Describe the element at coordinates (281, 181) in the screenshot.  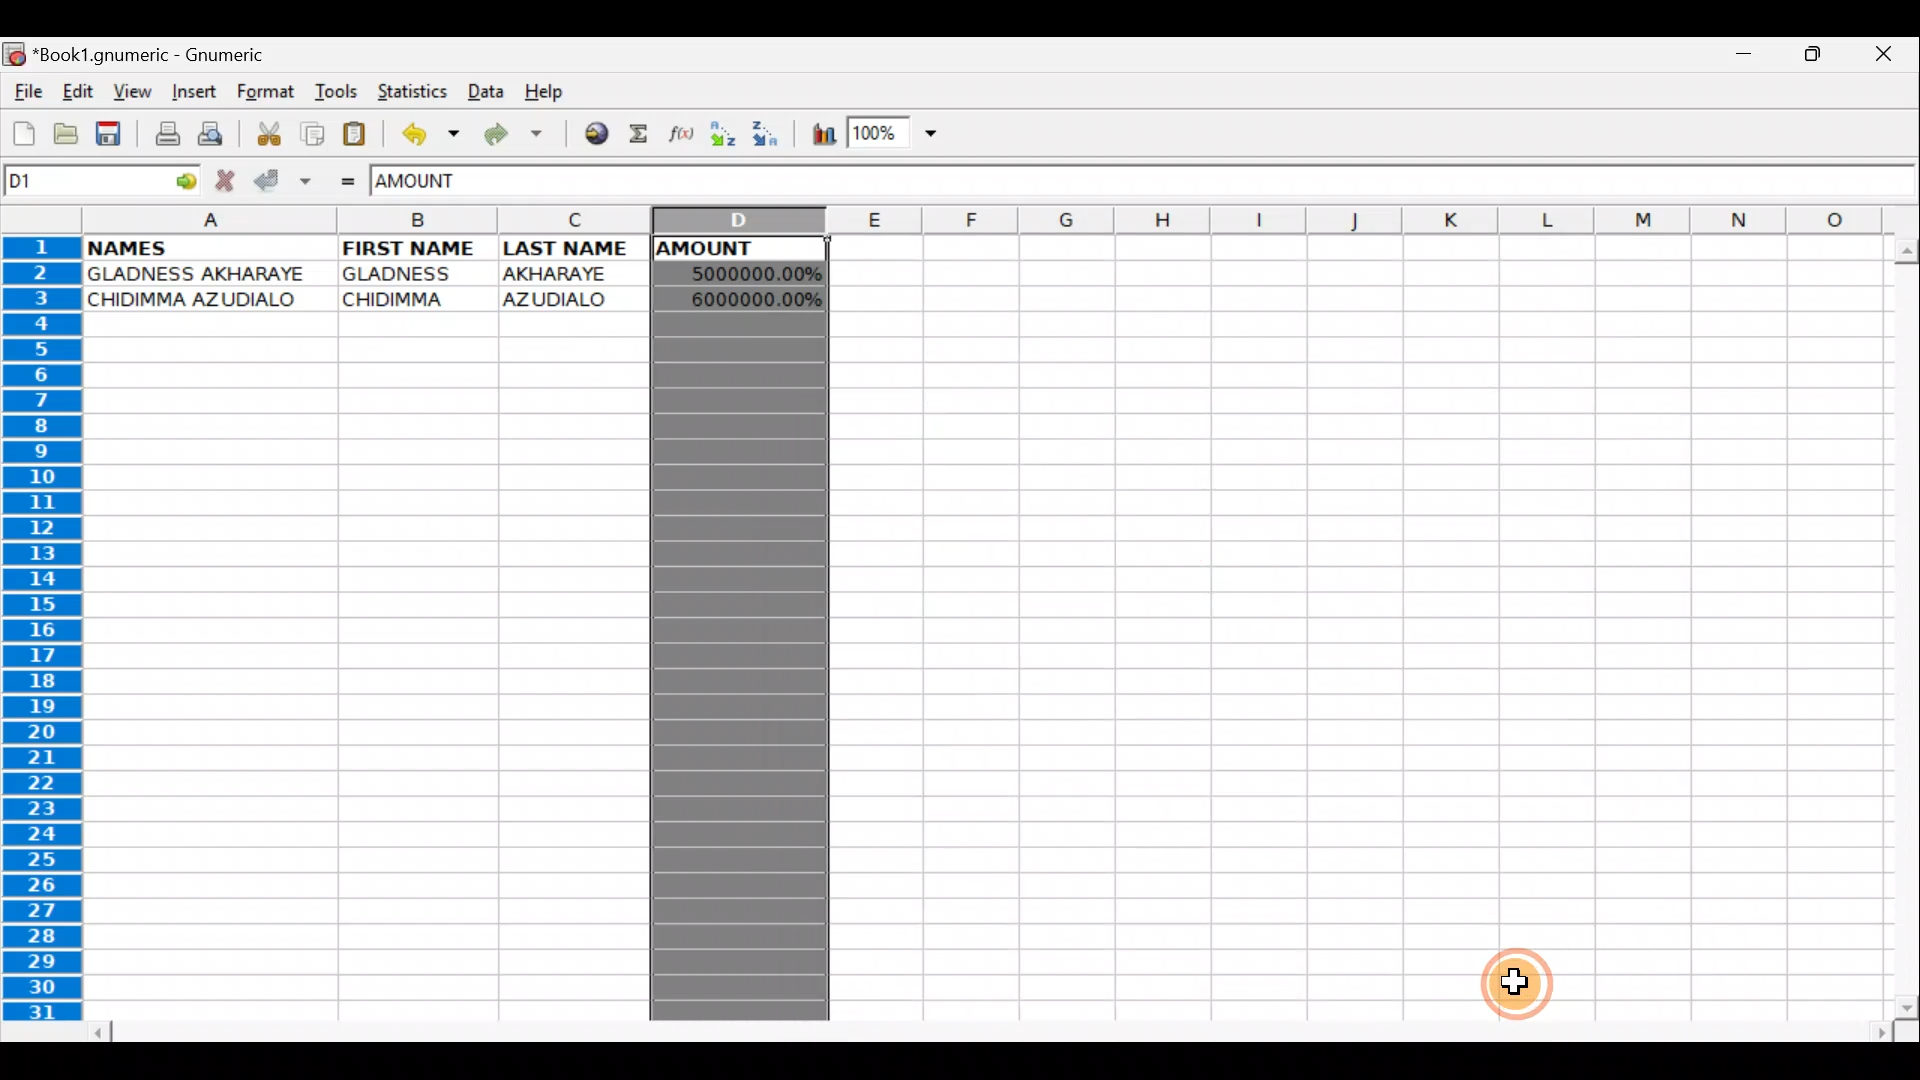
I see `Accept change` at that location.